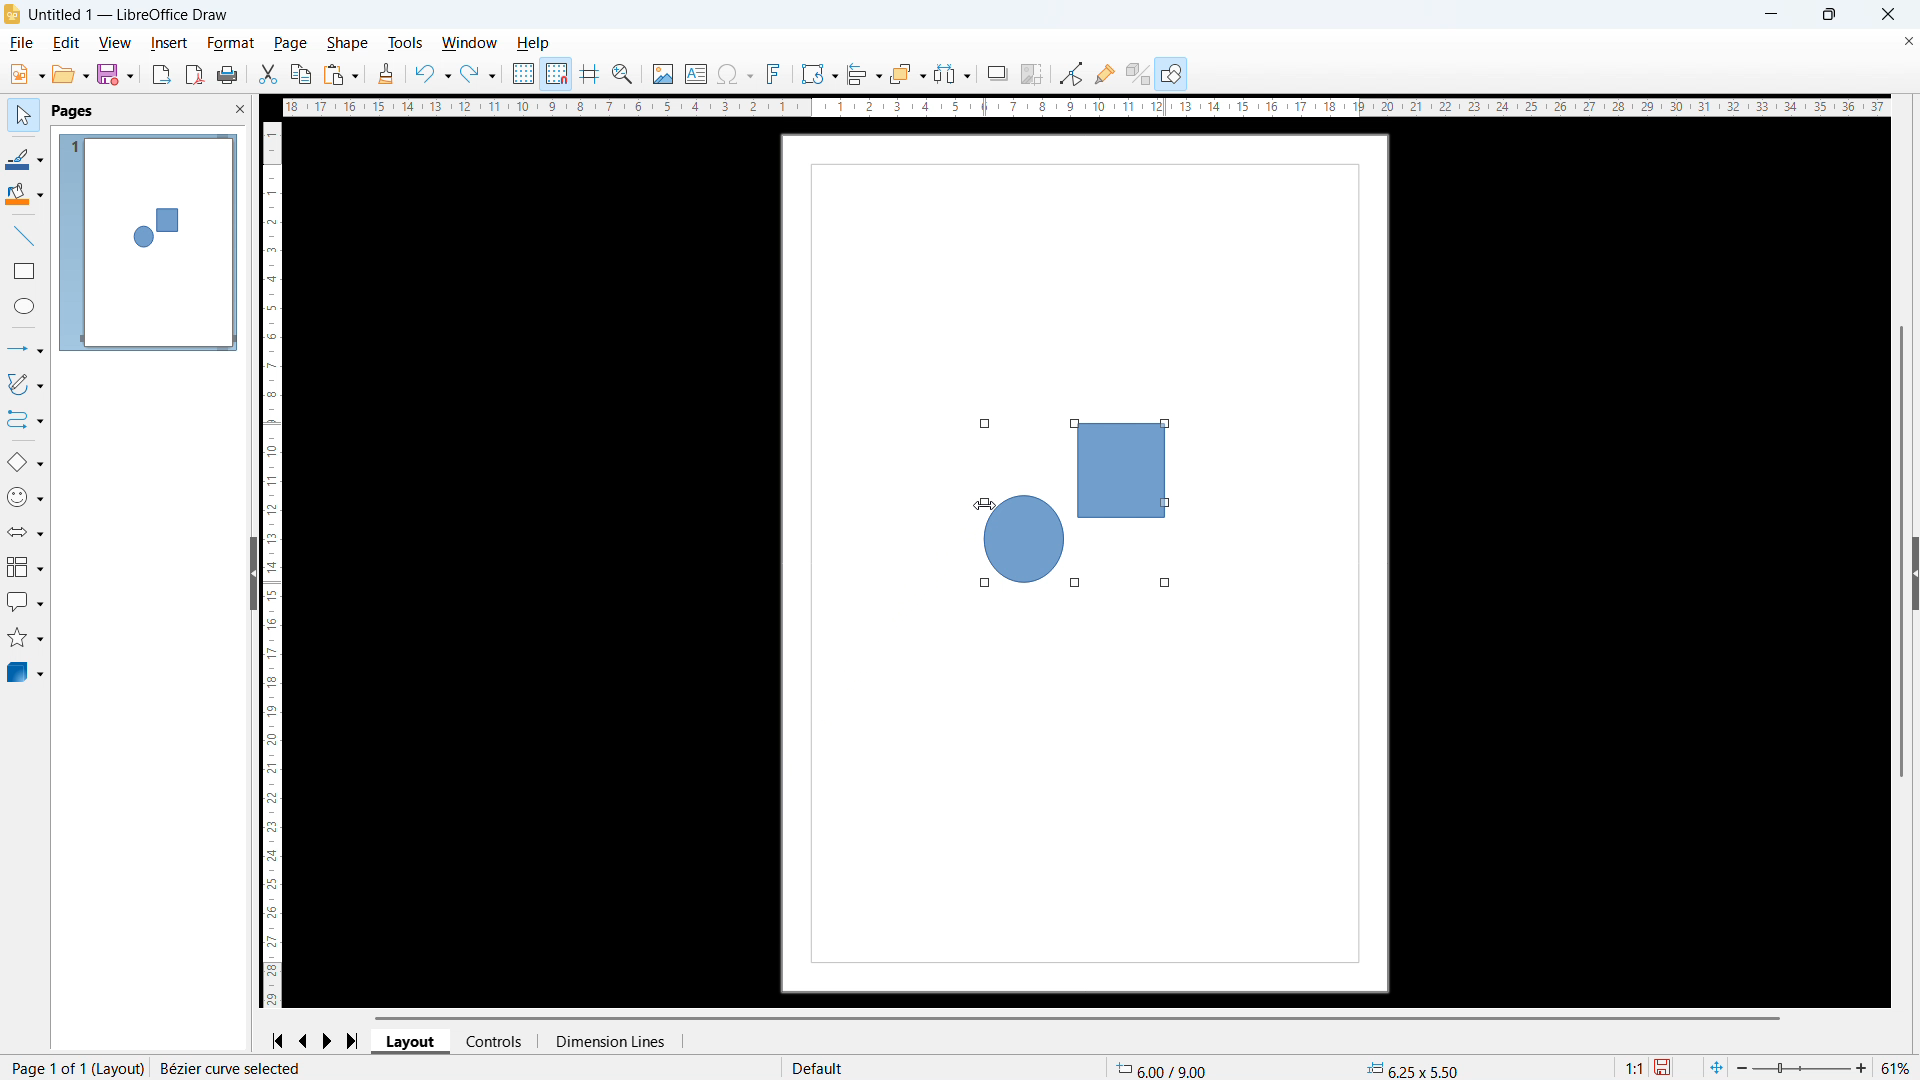  I want to click on New , so click(26, 75).